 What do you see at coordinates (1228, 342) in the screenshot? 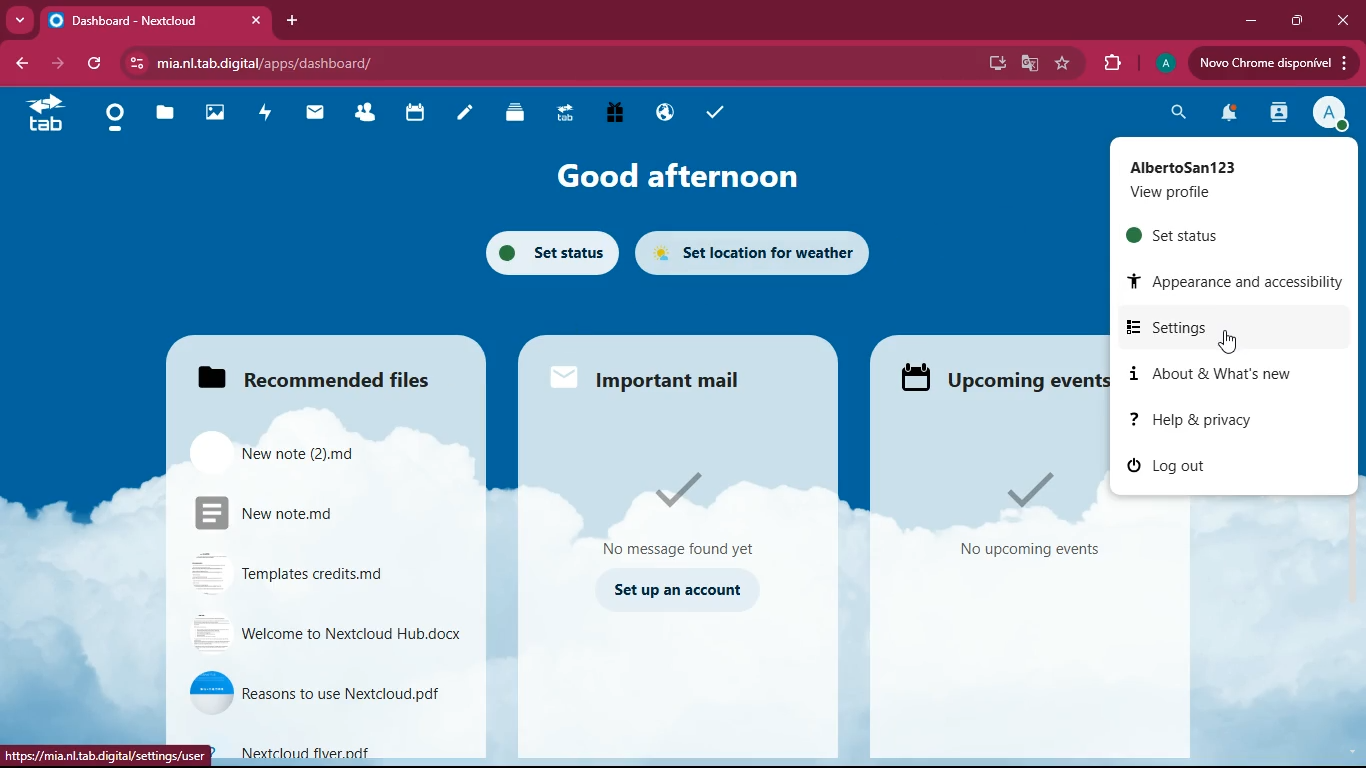
I see `cursor` at bounding box center [1228, 342].